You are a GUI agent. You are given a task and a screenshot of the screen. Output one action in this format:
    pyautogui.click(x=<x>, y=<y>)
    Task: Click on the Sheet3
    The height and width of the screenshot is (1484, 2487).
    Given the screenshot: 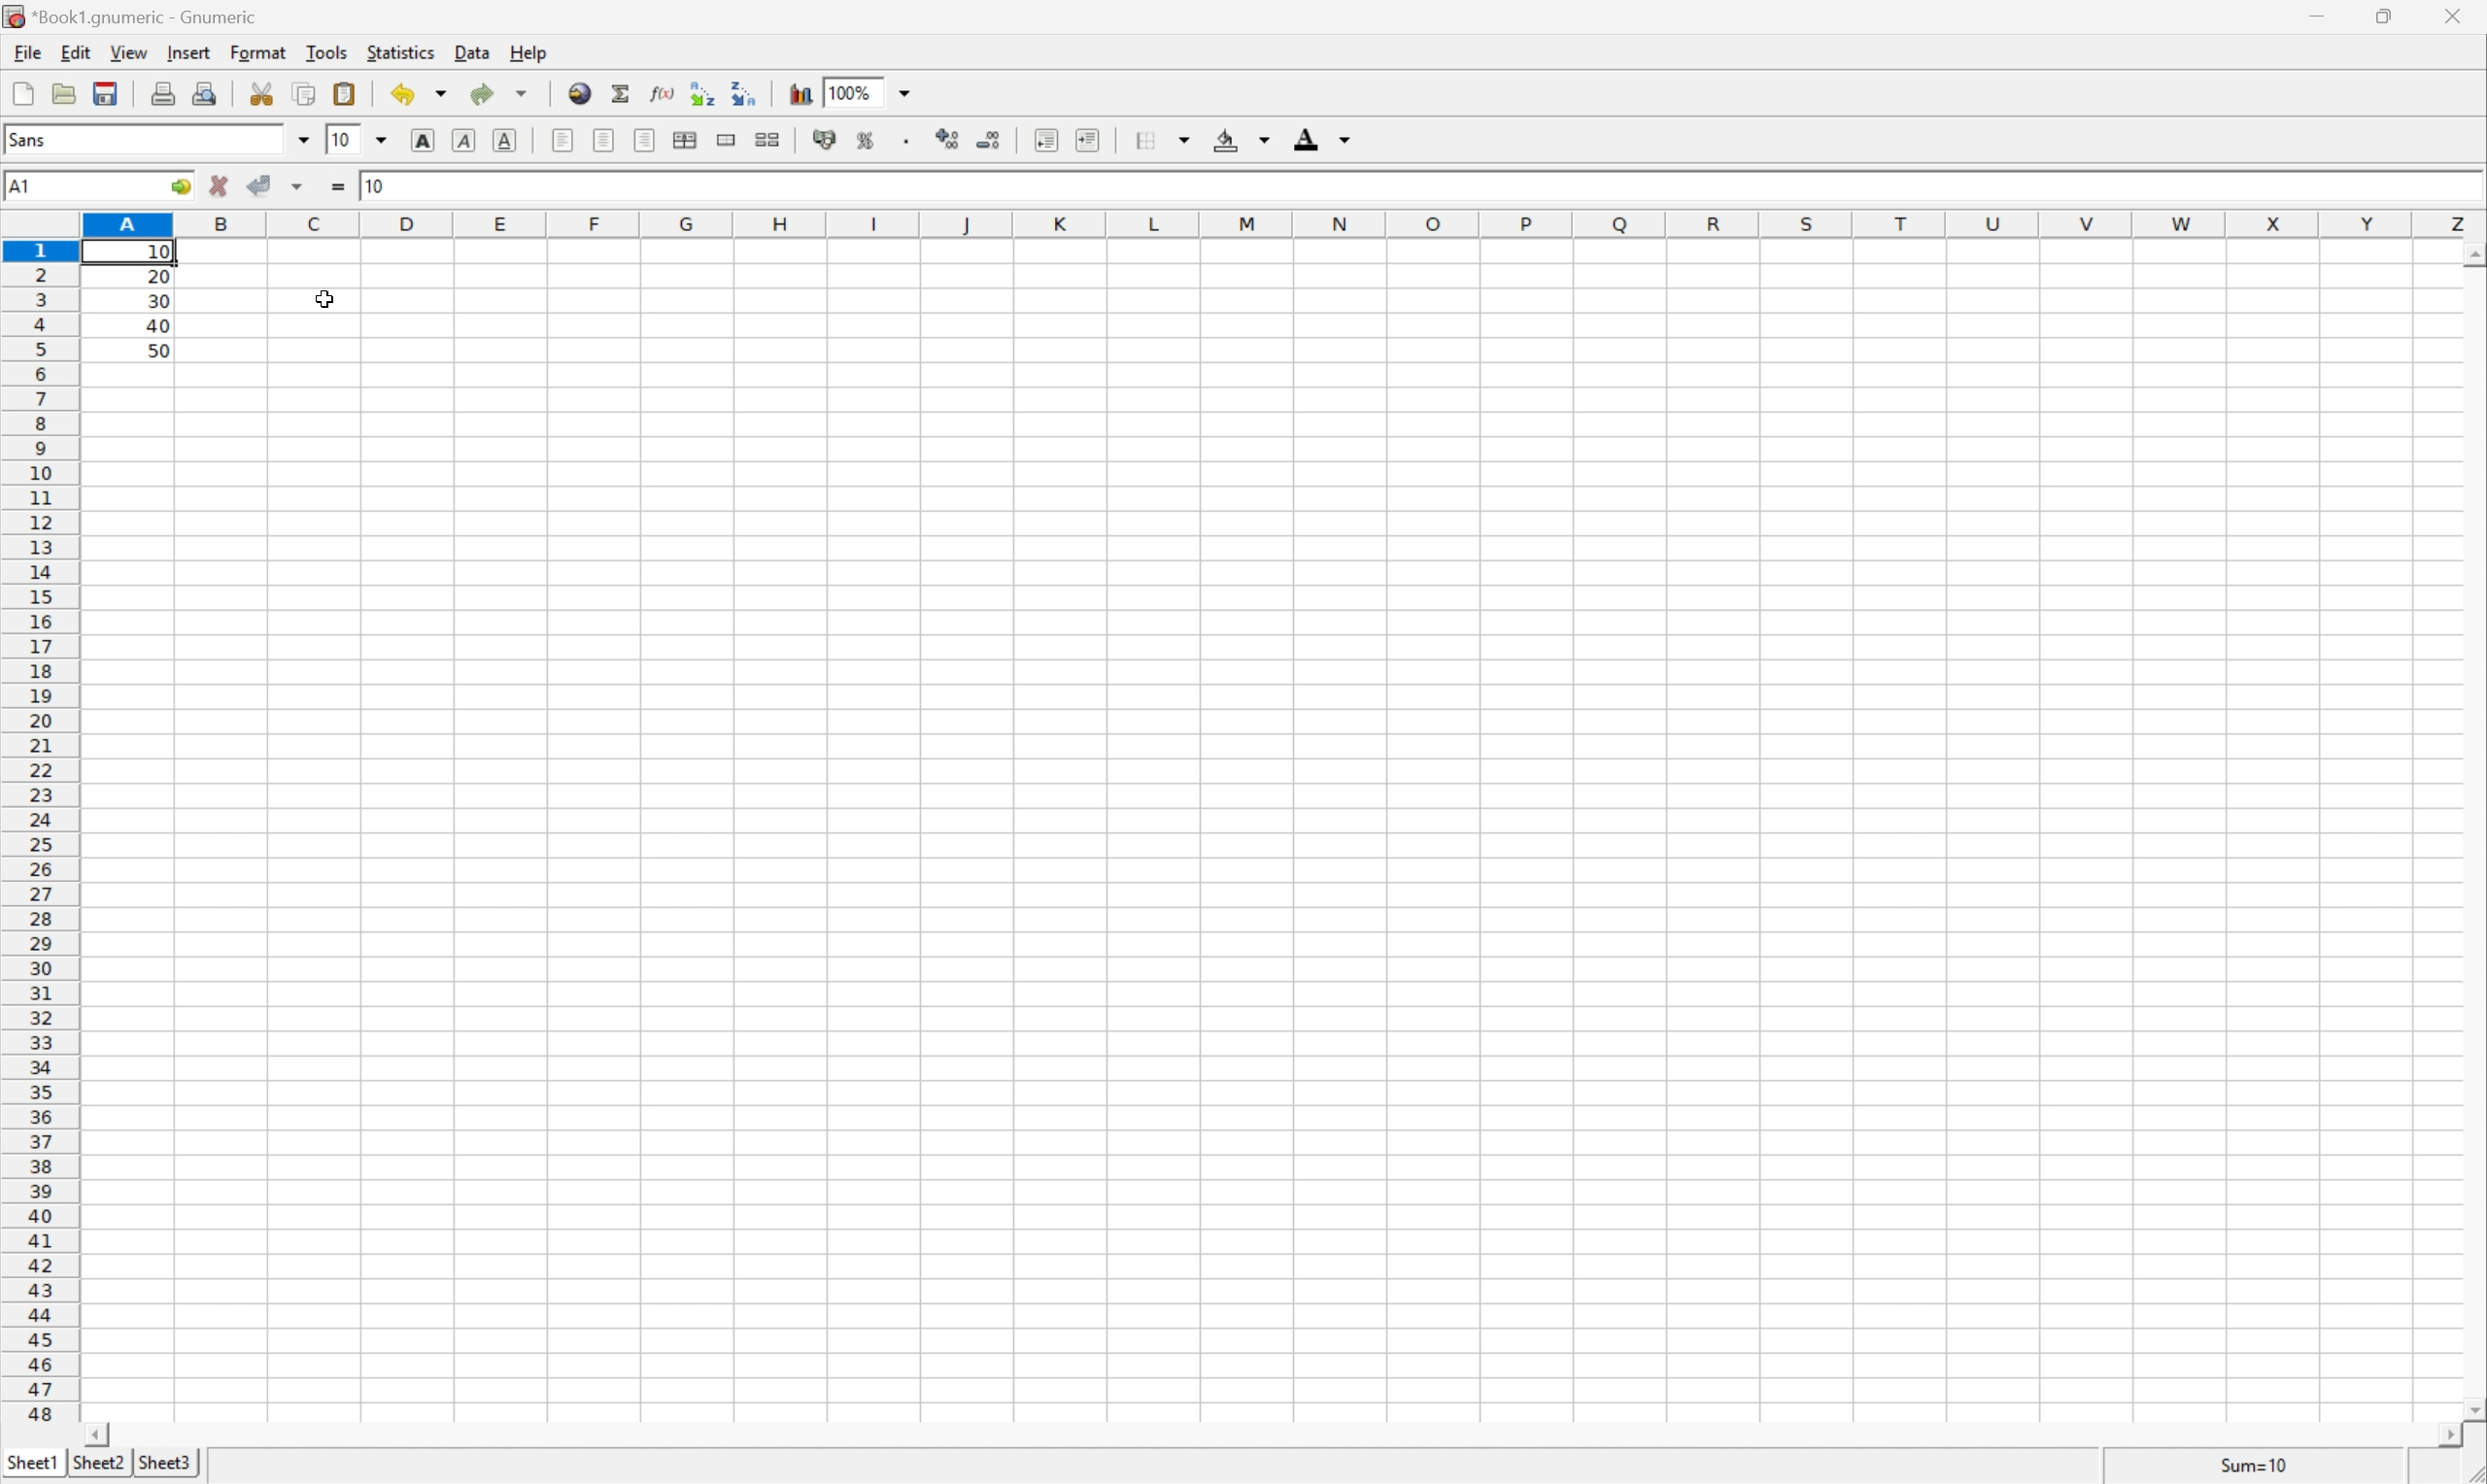 What is the action you would take?
    pyautogui.click(x=170, y=1461)
    